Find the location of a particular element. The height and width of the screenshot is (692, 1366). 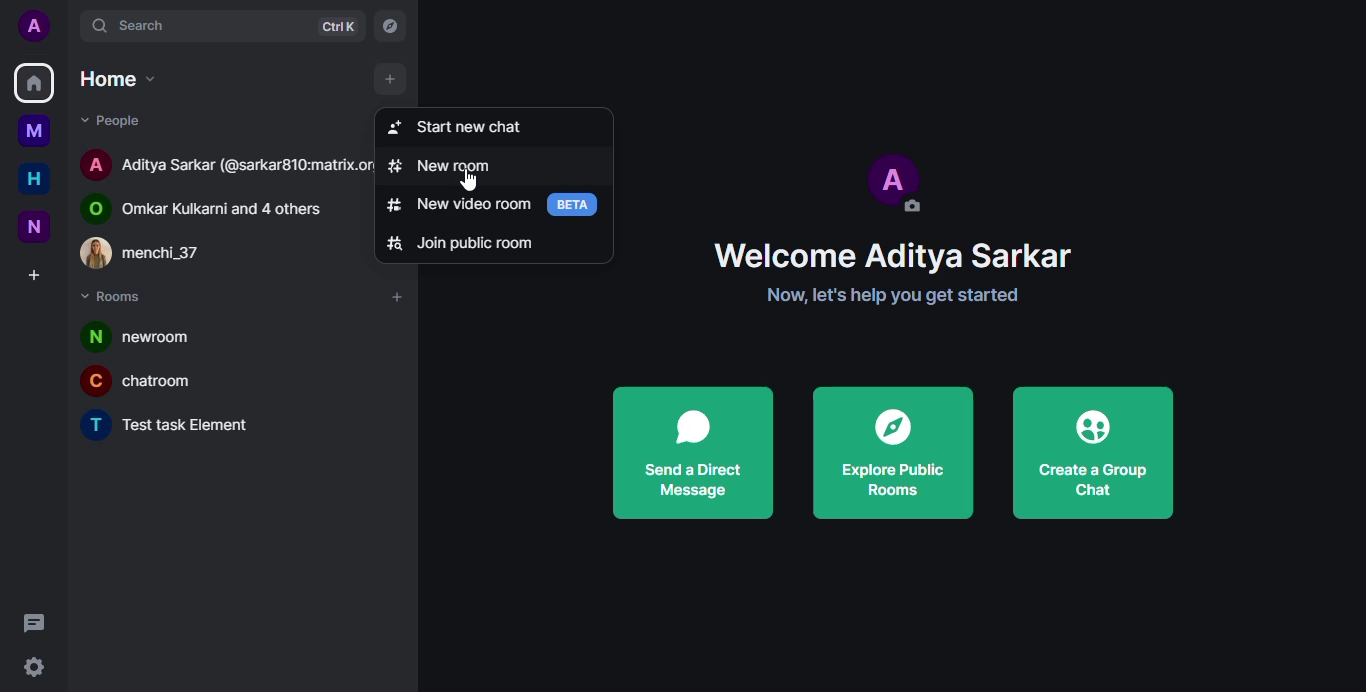

Aditya Sarkar room is located at coordinates (221, 162).